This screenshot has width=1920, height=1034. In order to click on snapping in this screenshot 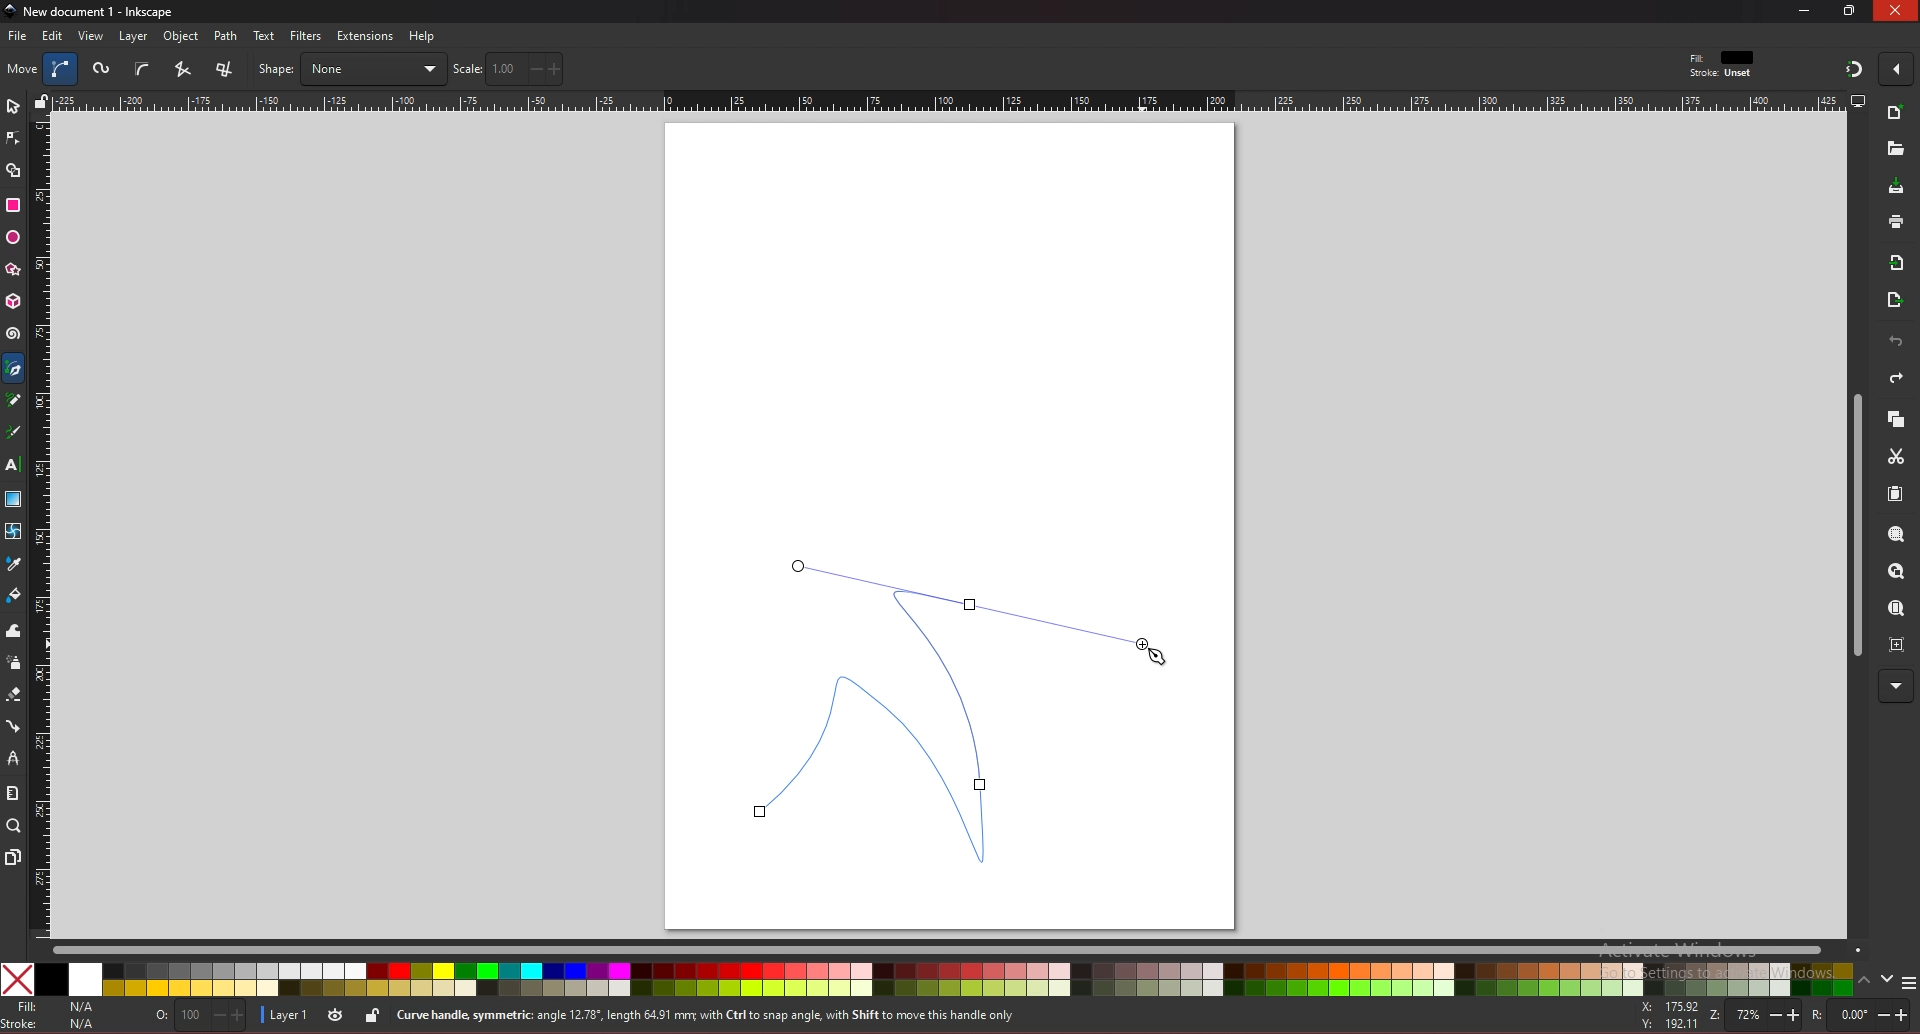, I will do `click(1854, 68)`.